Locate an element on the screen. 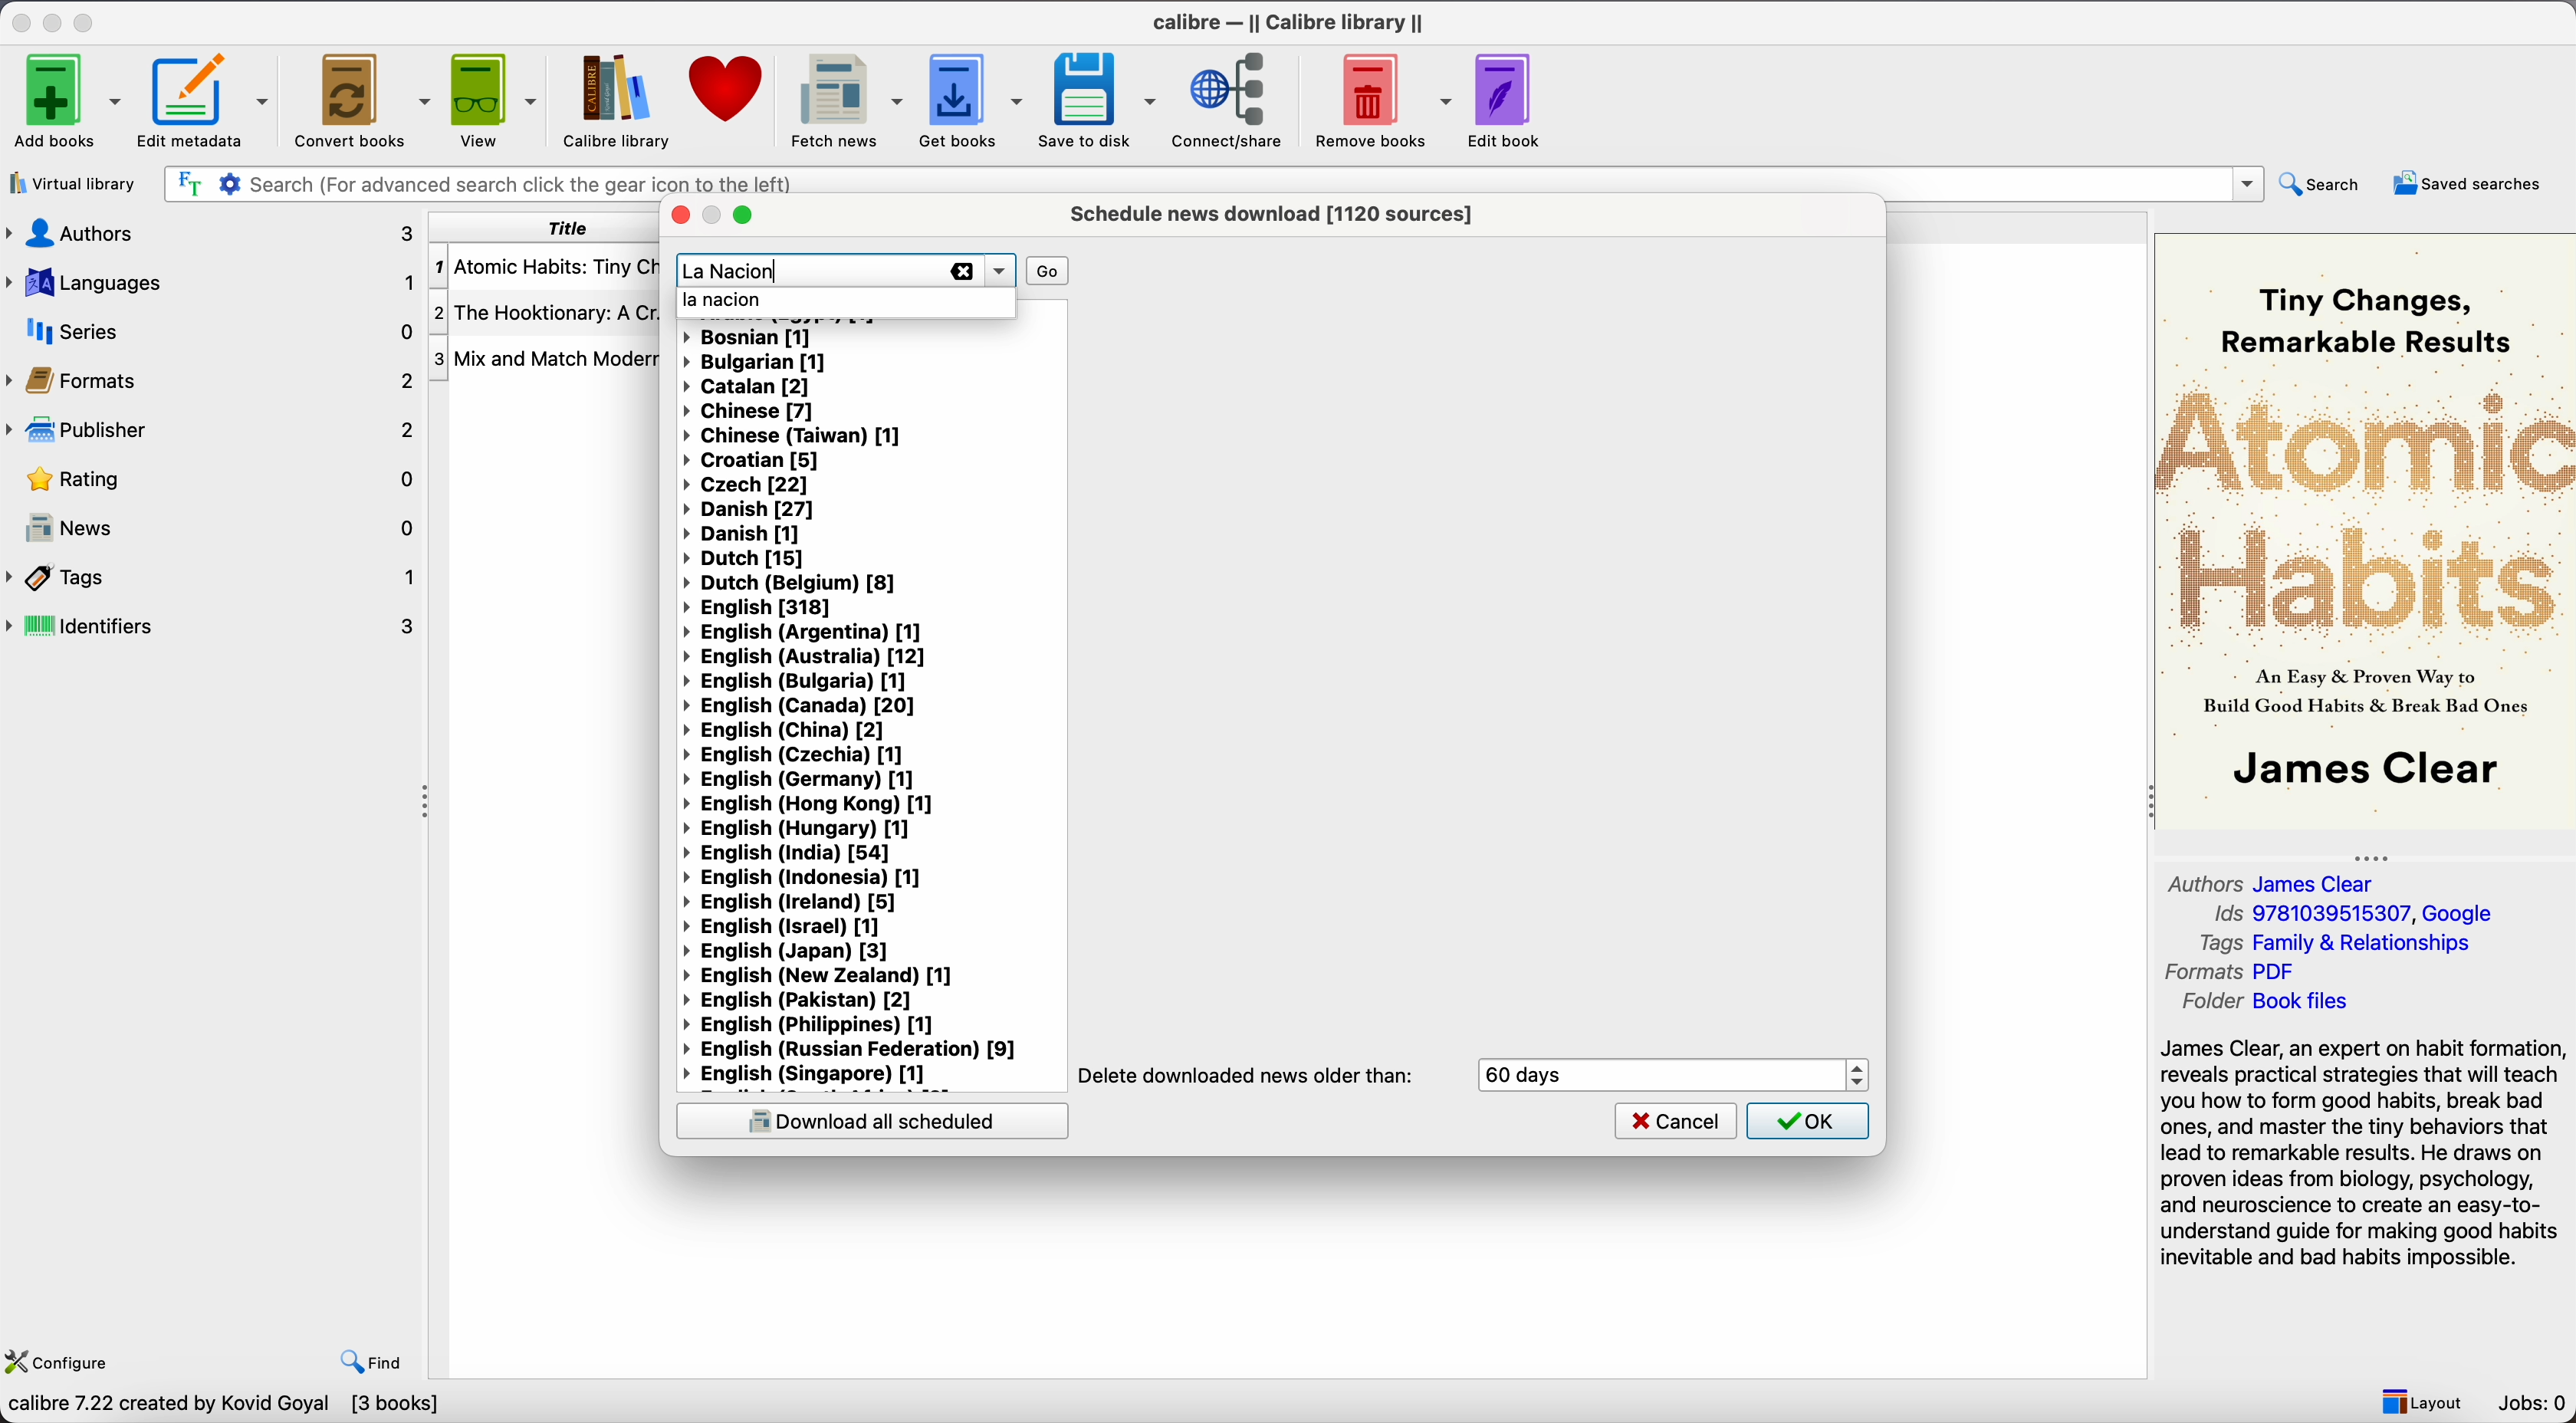 The height and width of the screenshot is (1423, 2576). bosnian [1] is located at coordinates (752, 339).